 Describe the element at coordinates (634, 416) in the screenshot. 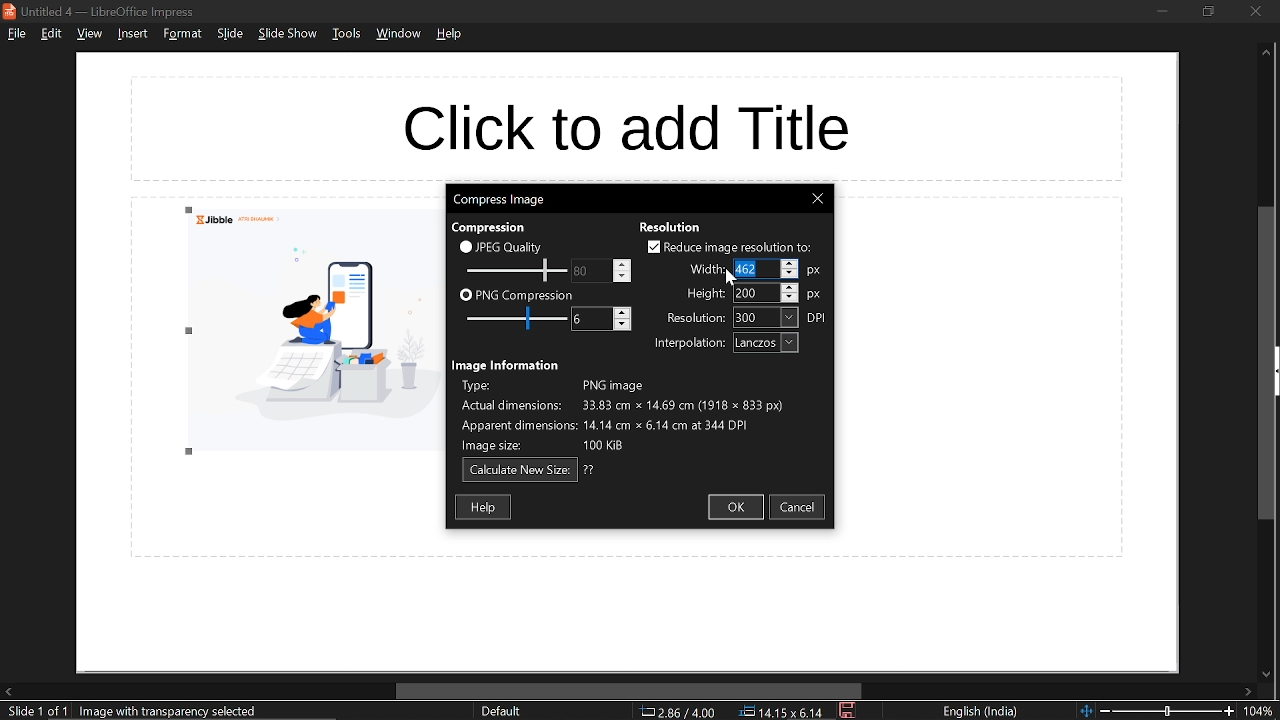

I see `image information describing type of image, actual dimensions, apparent dimensions and image size` at that location.